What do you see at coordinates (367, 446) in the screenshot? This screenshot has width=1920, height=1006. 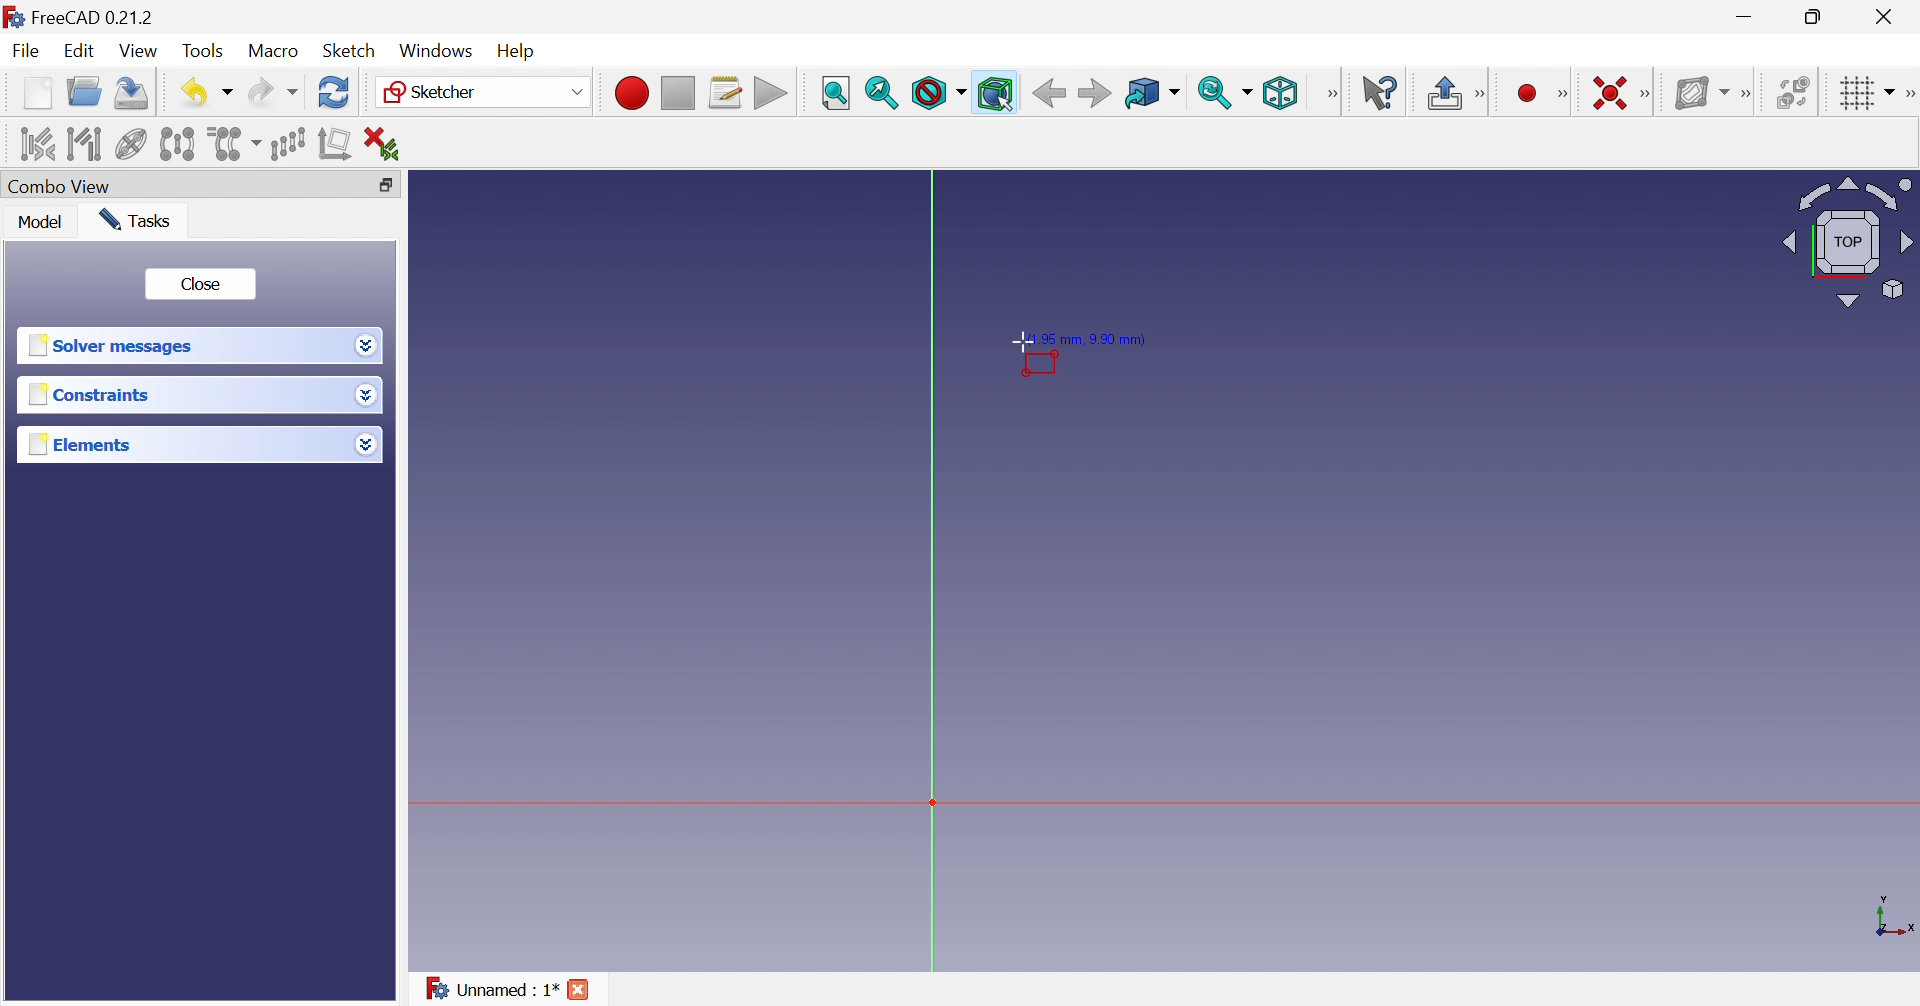 I see `Drop down` at bounding box center [367, 446].